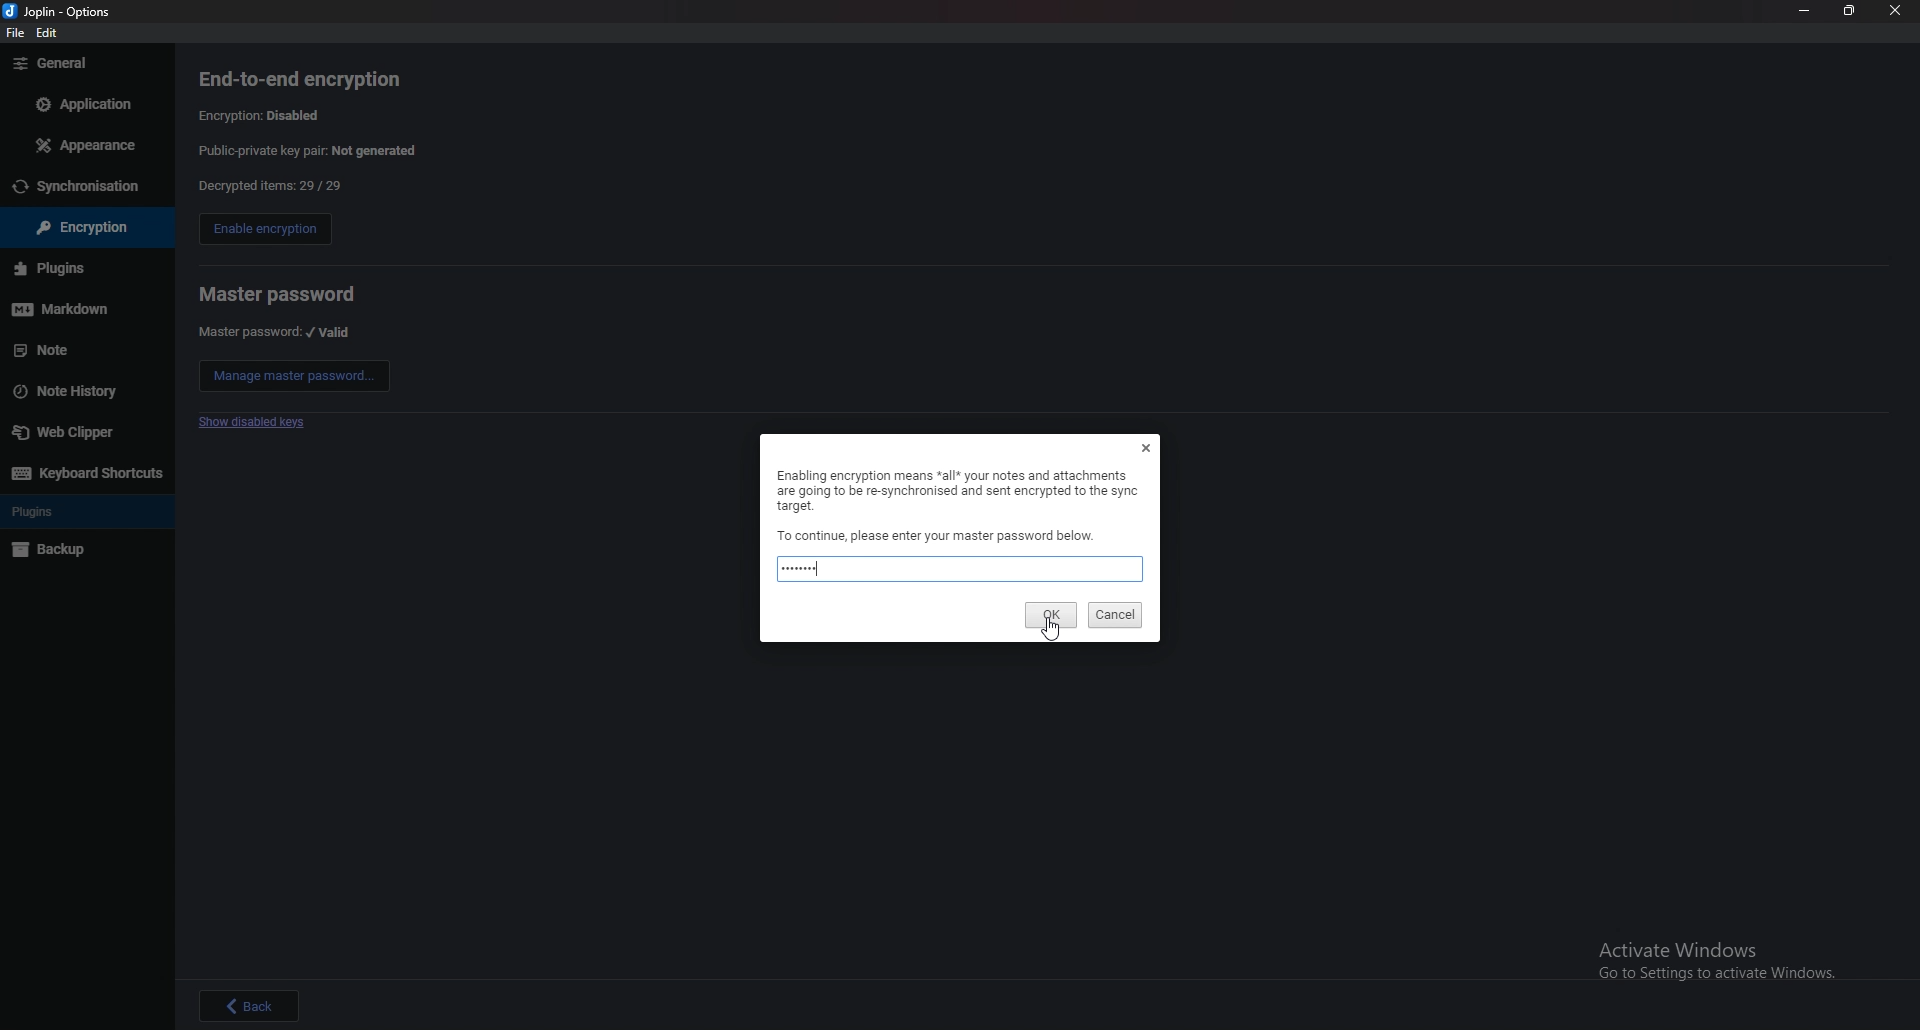  What do you see at coordinates (1146, 446) in the screenshot?
I see `` at bounding box center [1146, 446].